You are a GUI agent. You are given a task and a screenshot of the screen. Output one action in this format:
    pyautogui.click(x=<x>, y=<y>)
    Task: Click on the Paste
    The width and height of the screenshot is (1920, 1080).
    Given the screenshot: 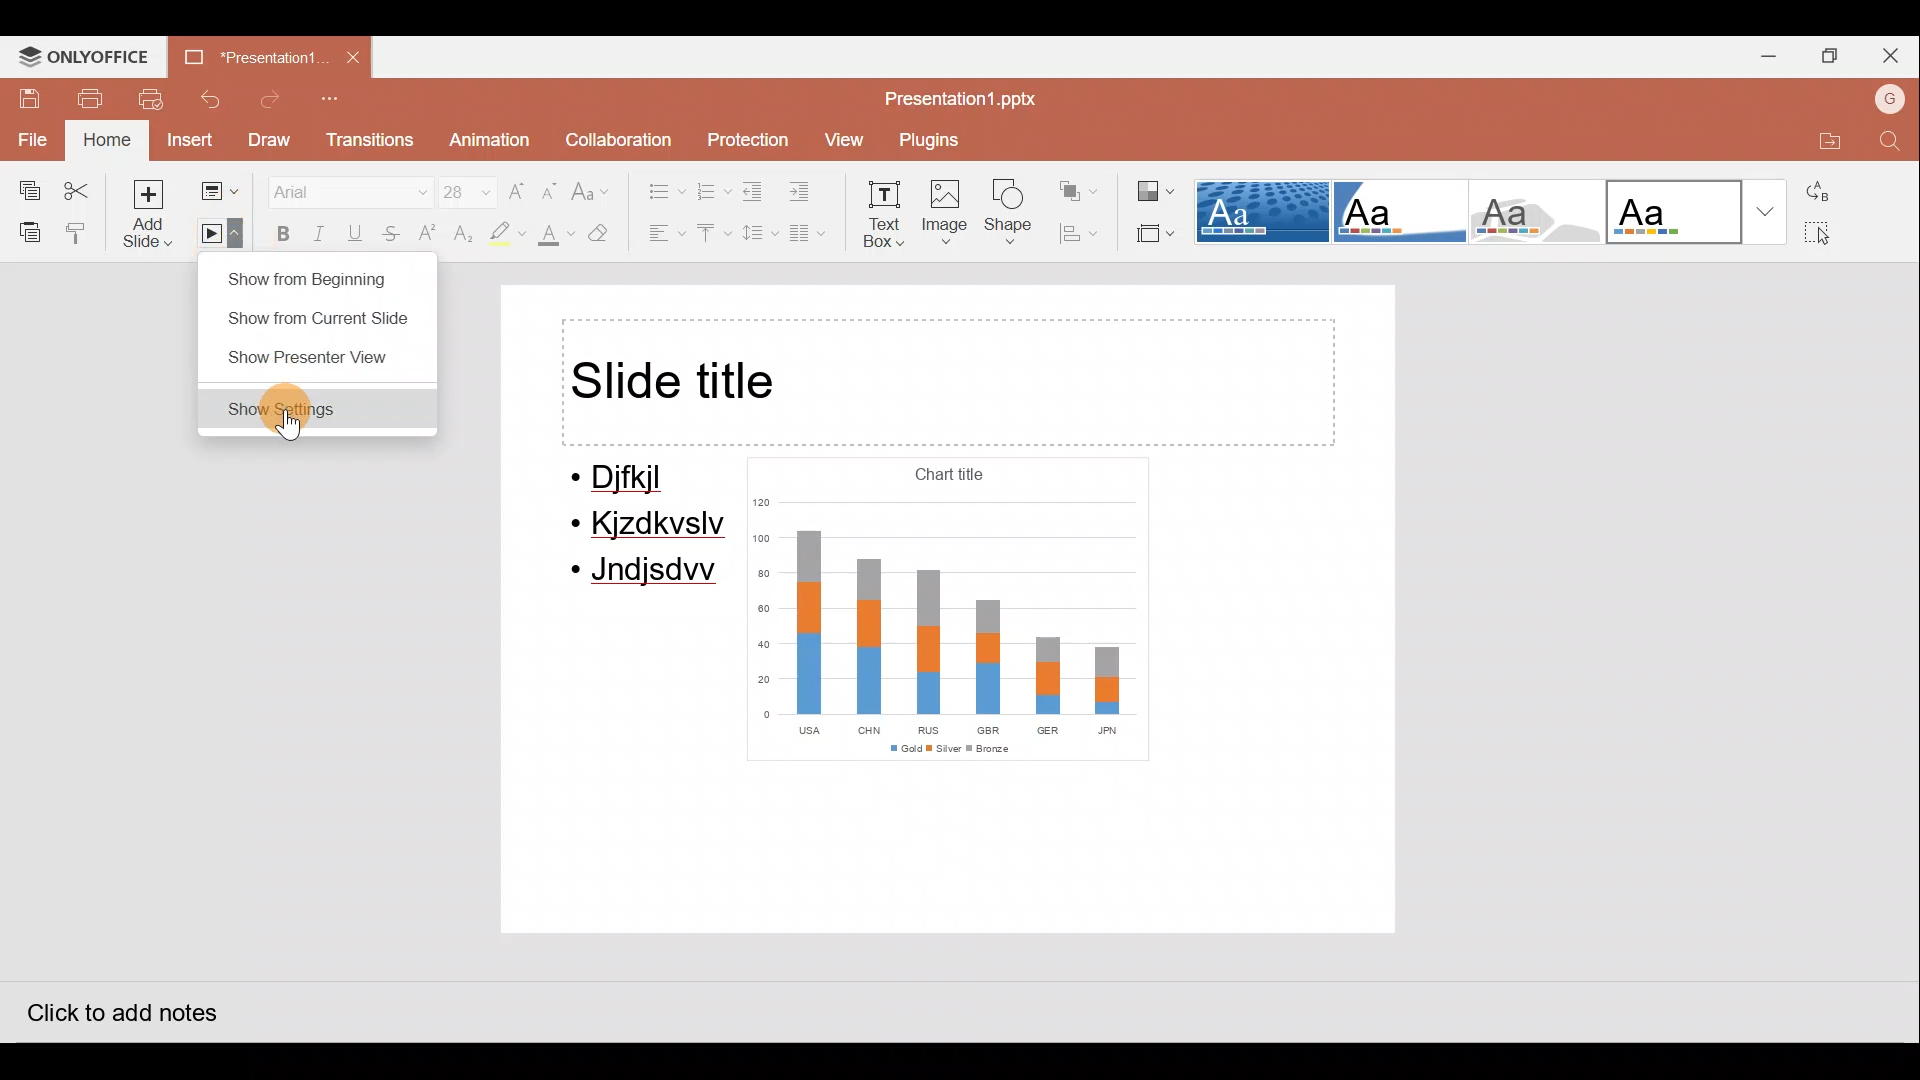 What is the action you would take?
    pyautogui.click(x=26, y=228)
    